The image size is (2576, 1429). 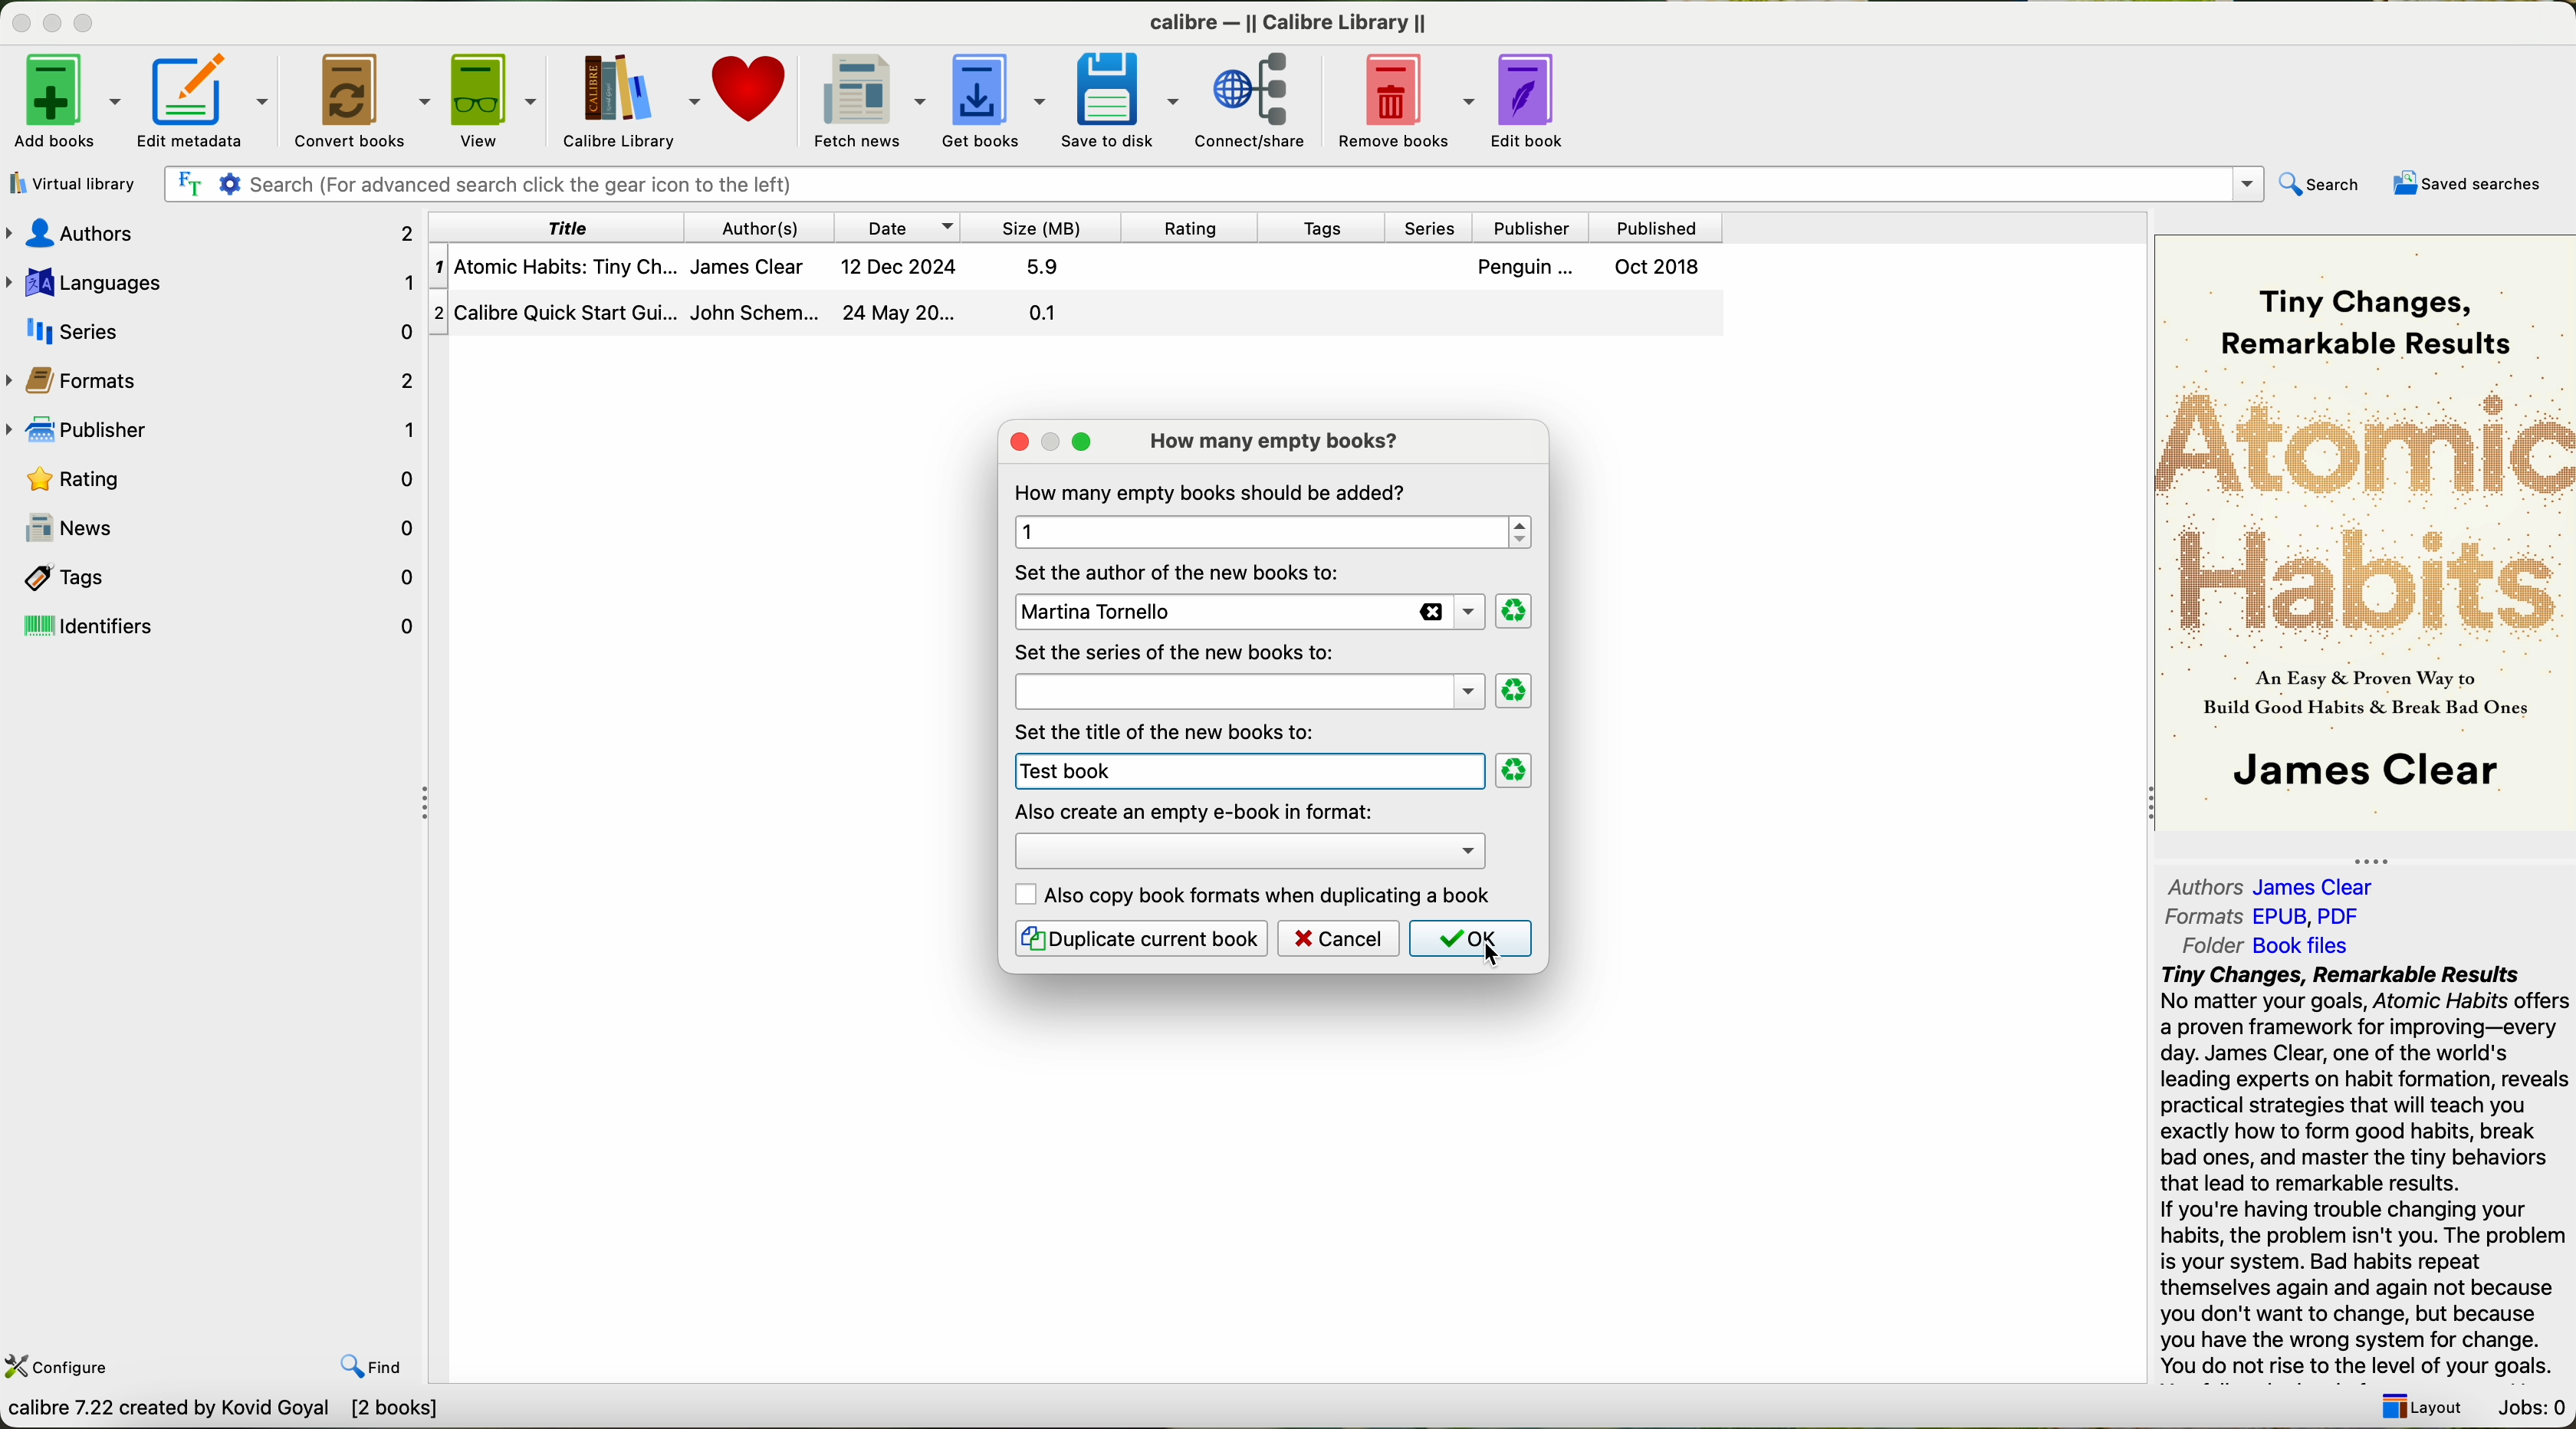 I want to click on Calibre Calibre library, so click(x=1296, y=24).